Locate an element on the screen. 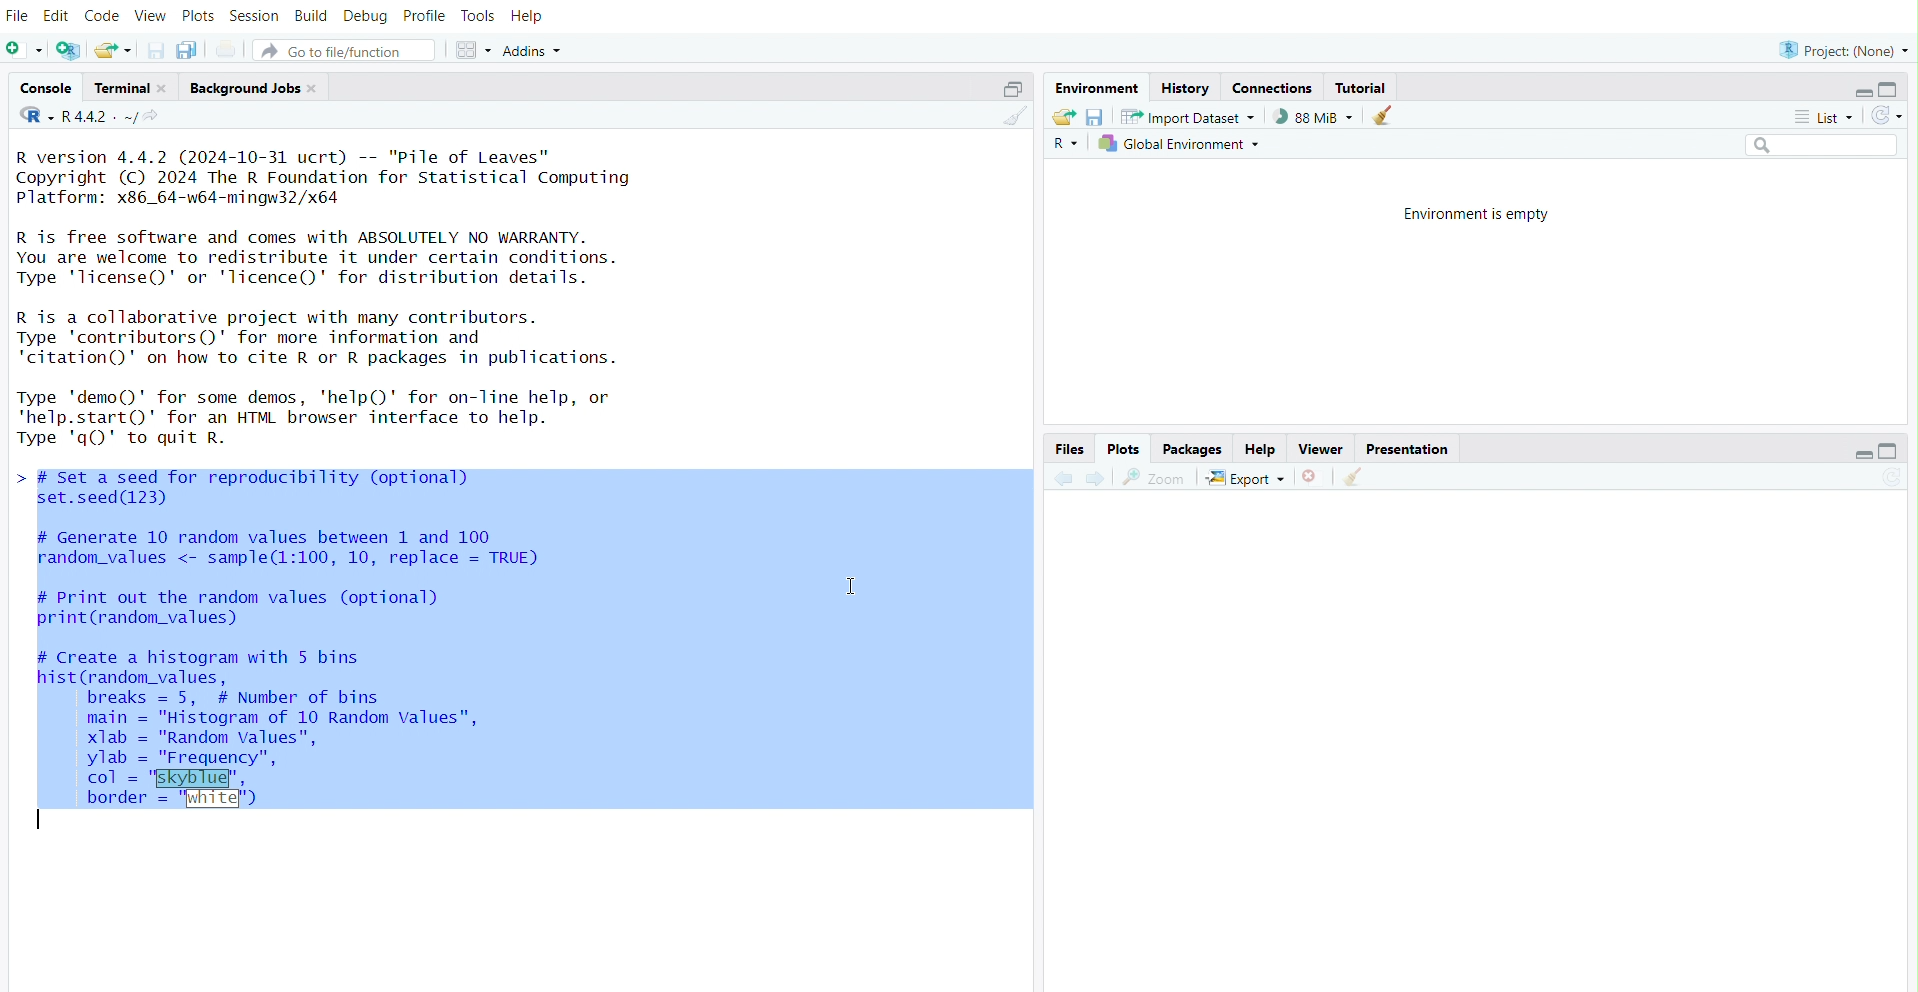  remove the current plot is located at coordinates (1313, 479).